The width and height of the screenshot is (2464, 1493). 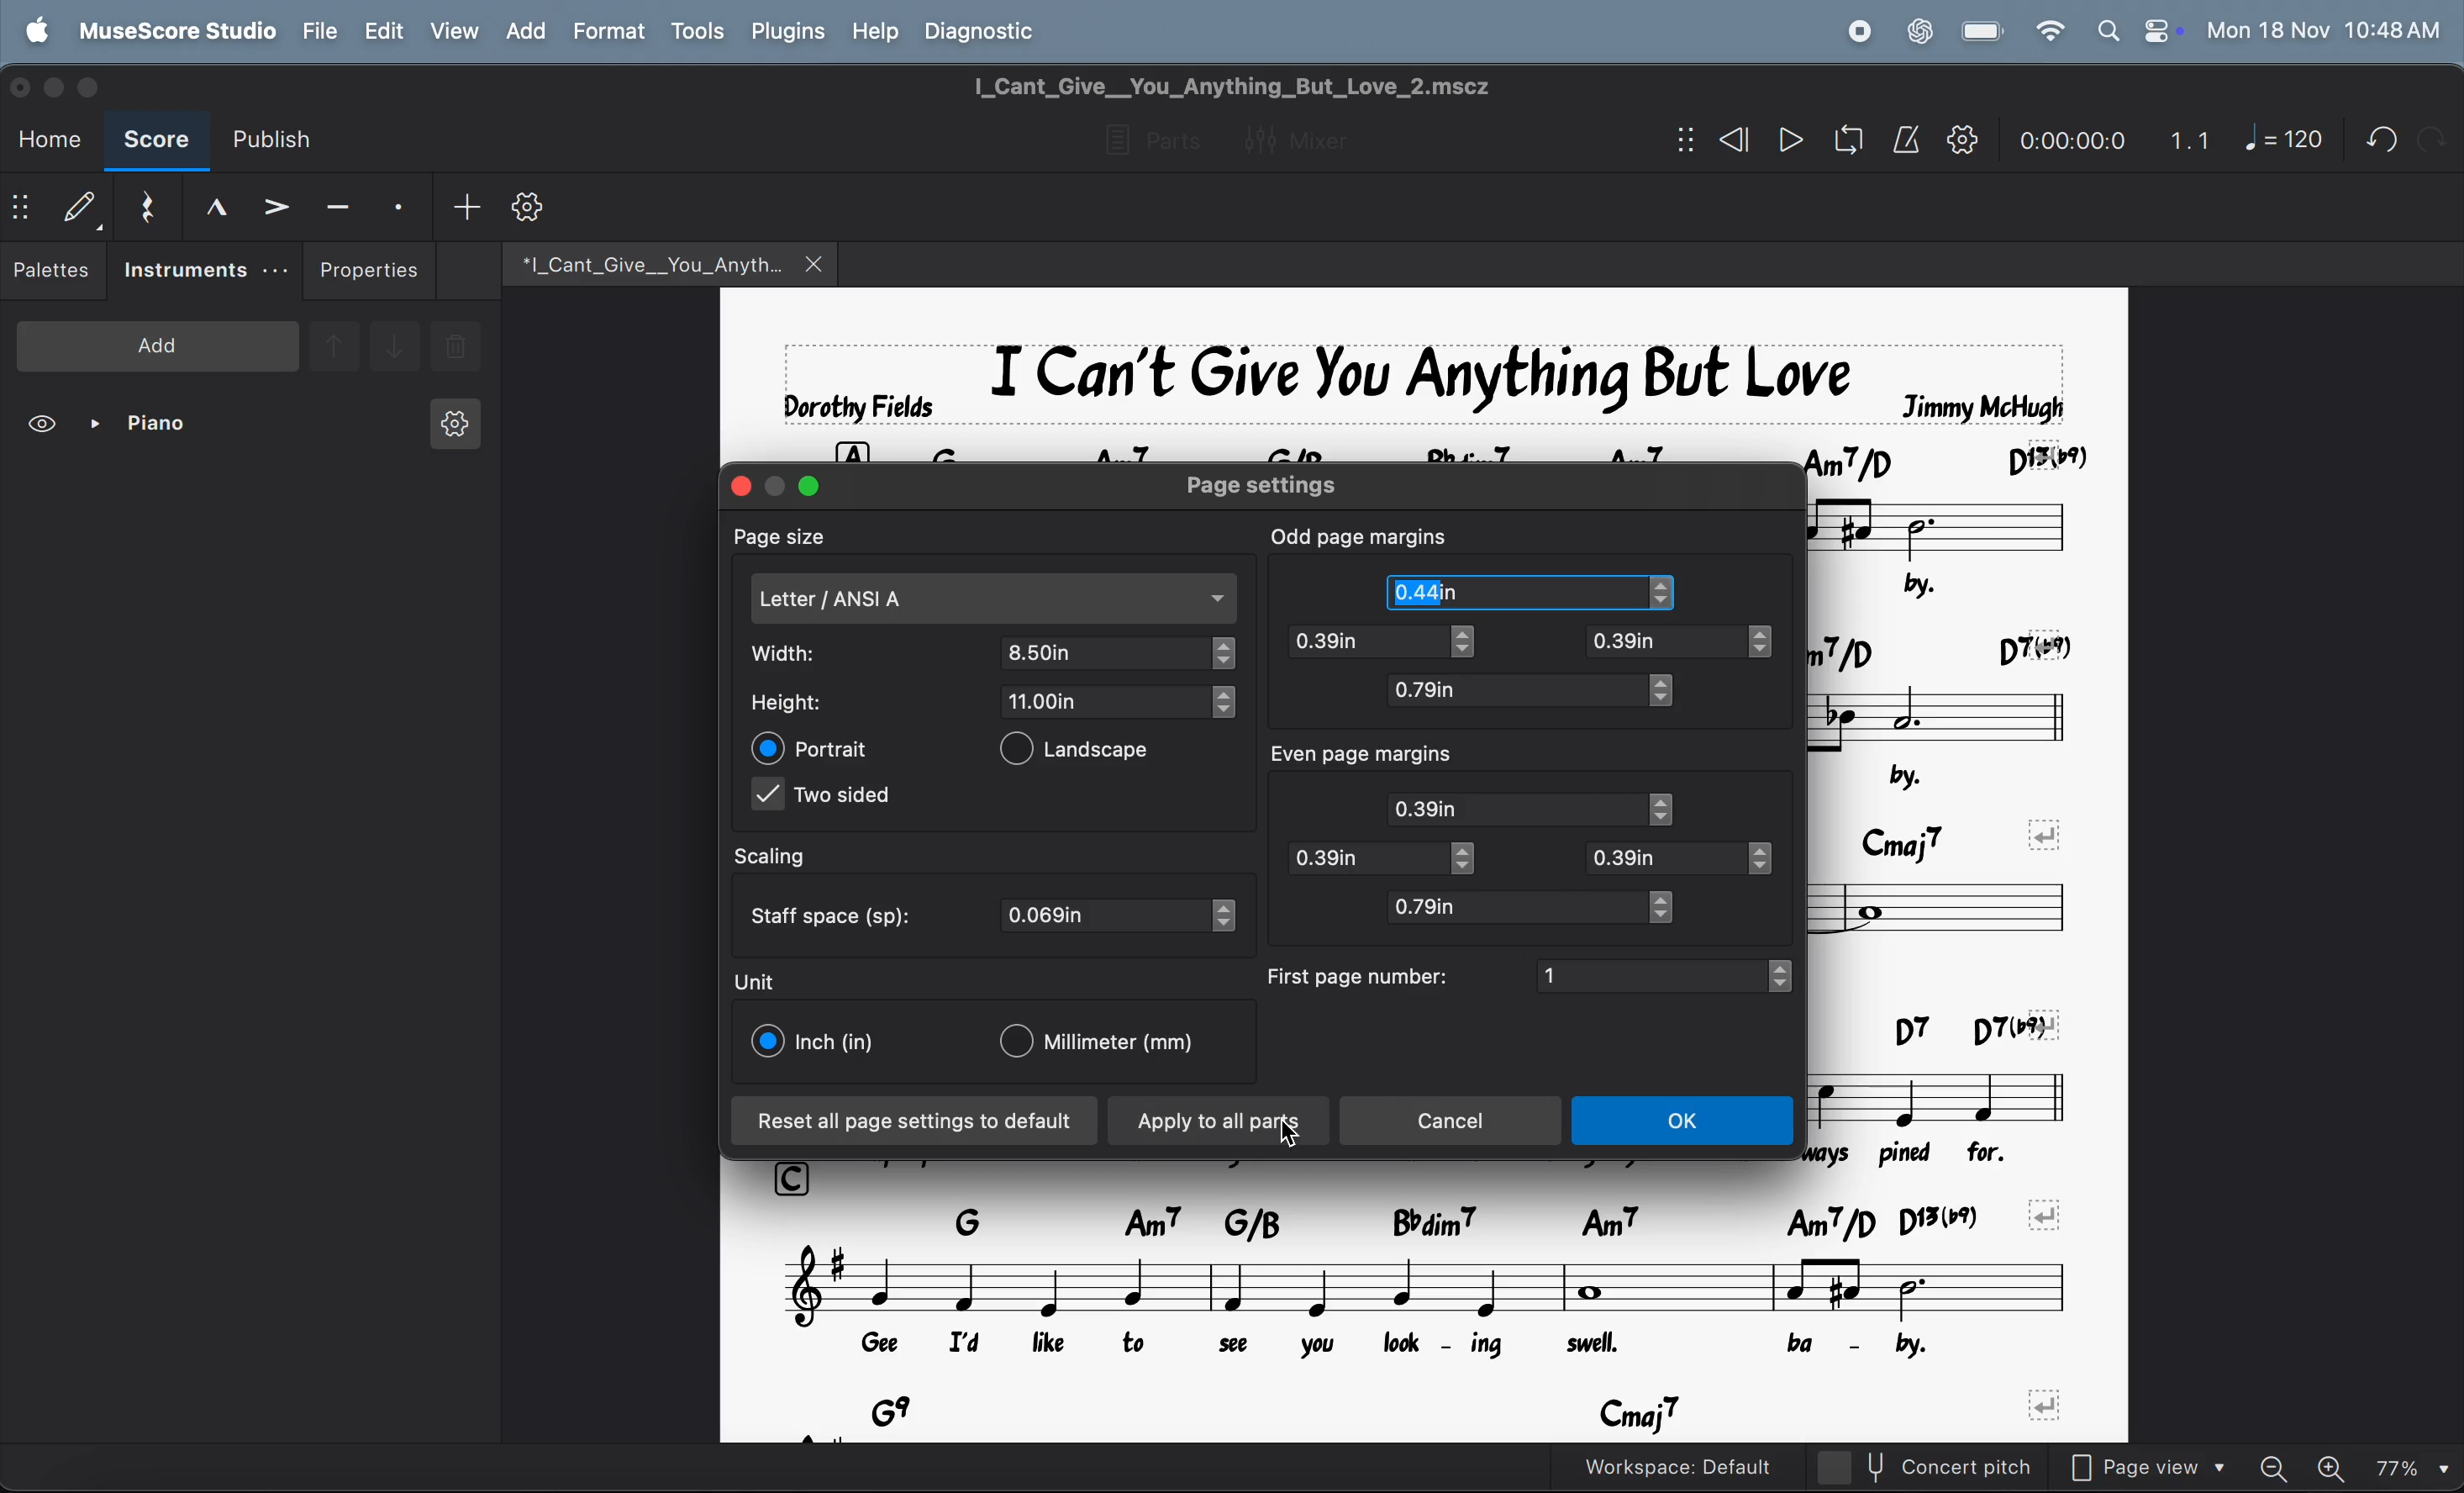 I want to click on cursor, so click(x=1293, y=1135).